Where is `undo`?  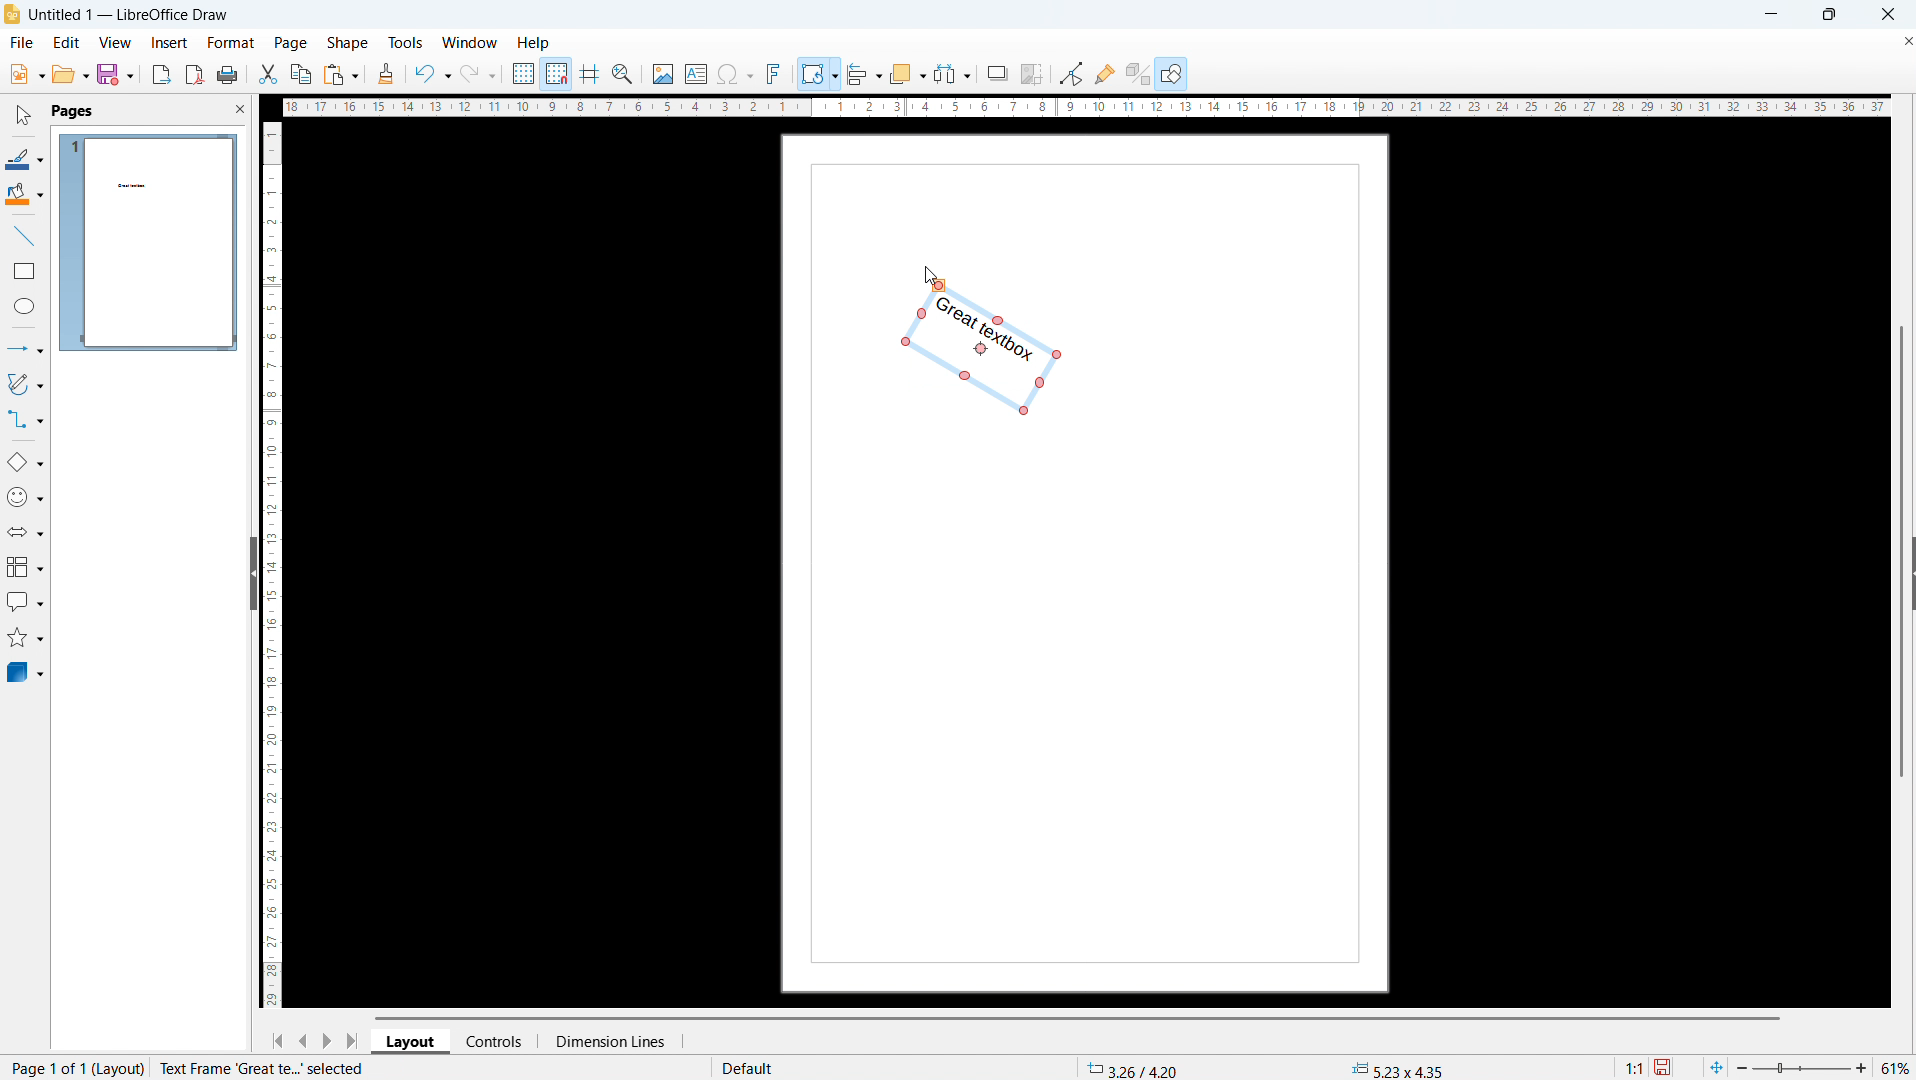 undo is located at coordinates (432, 73).